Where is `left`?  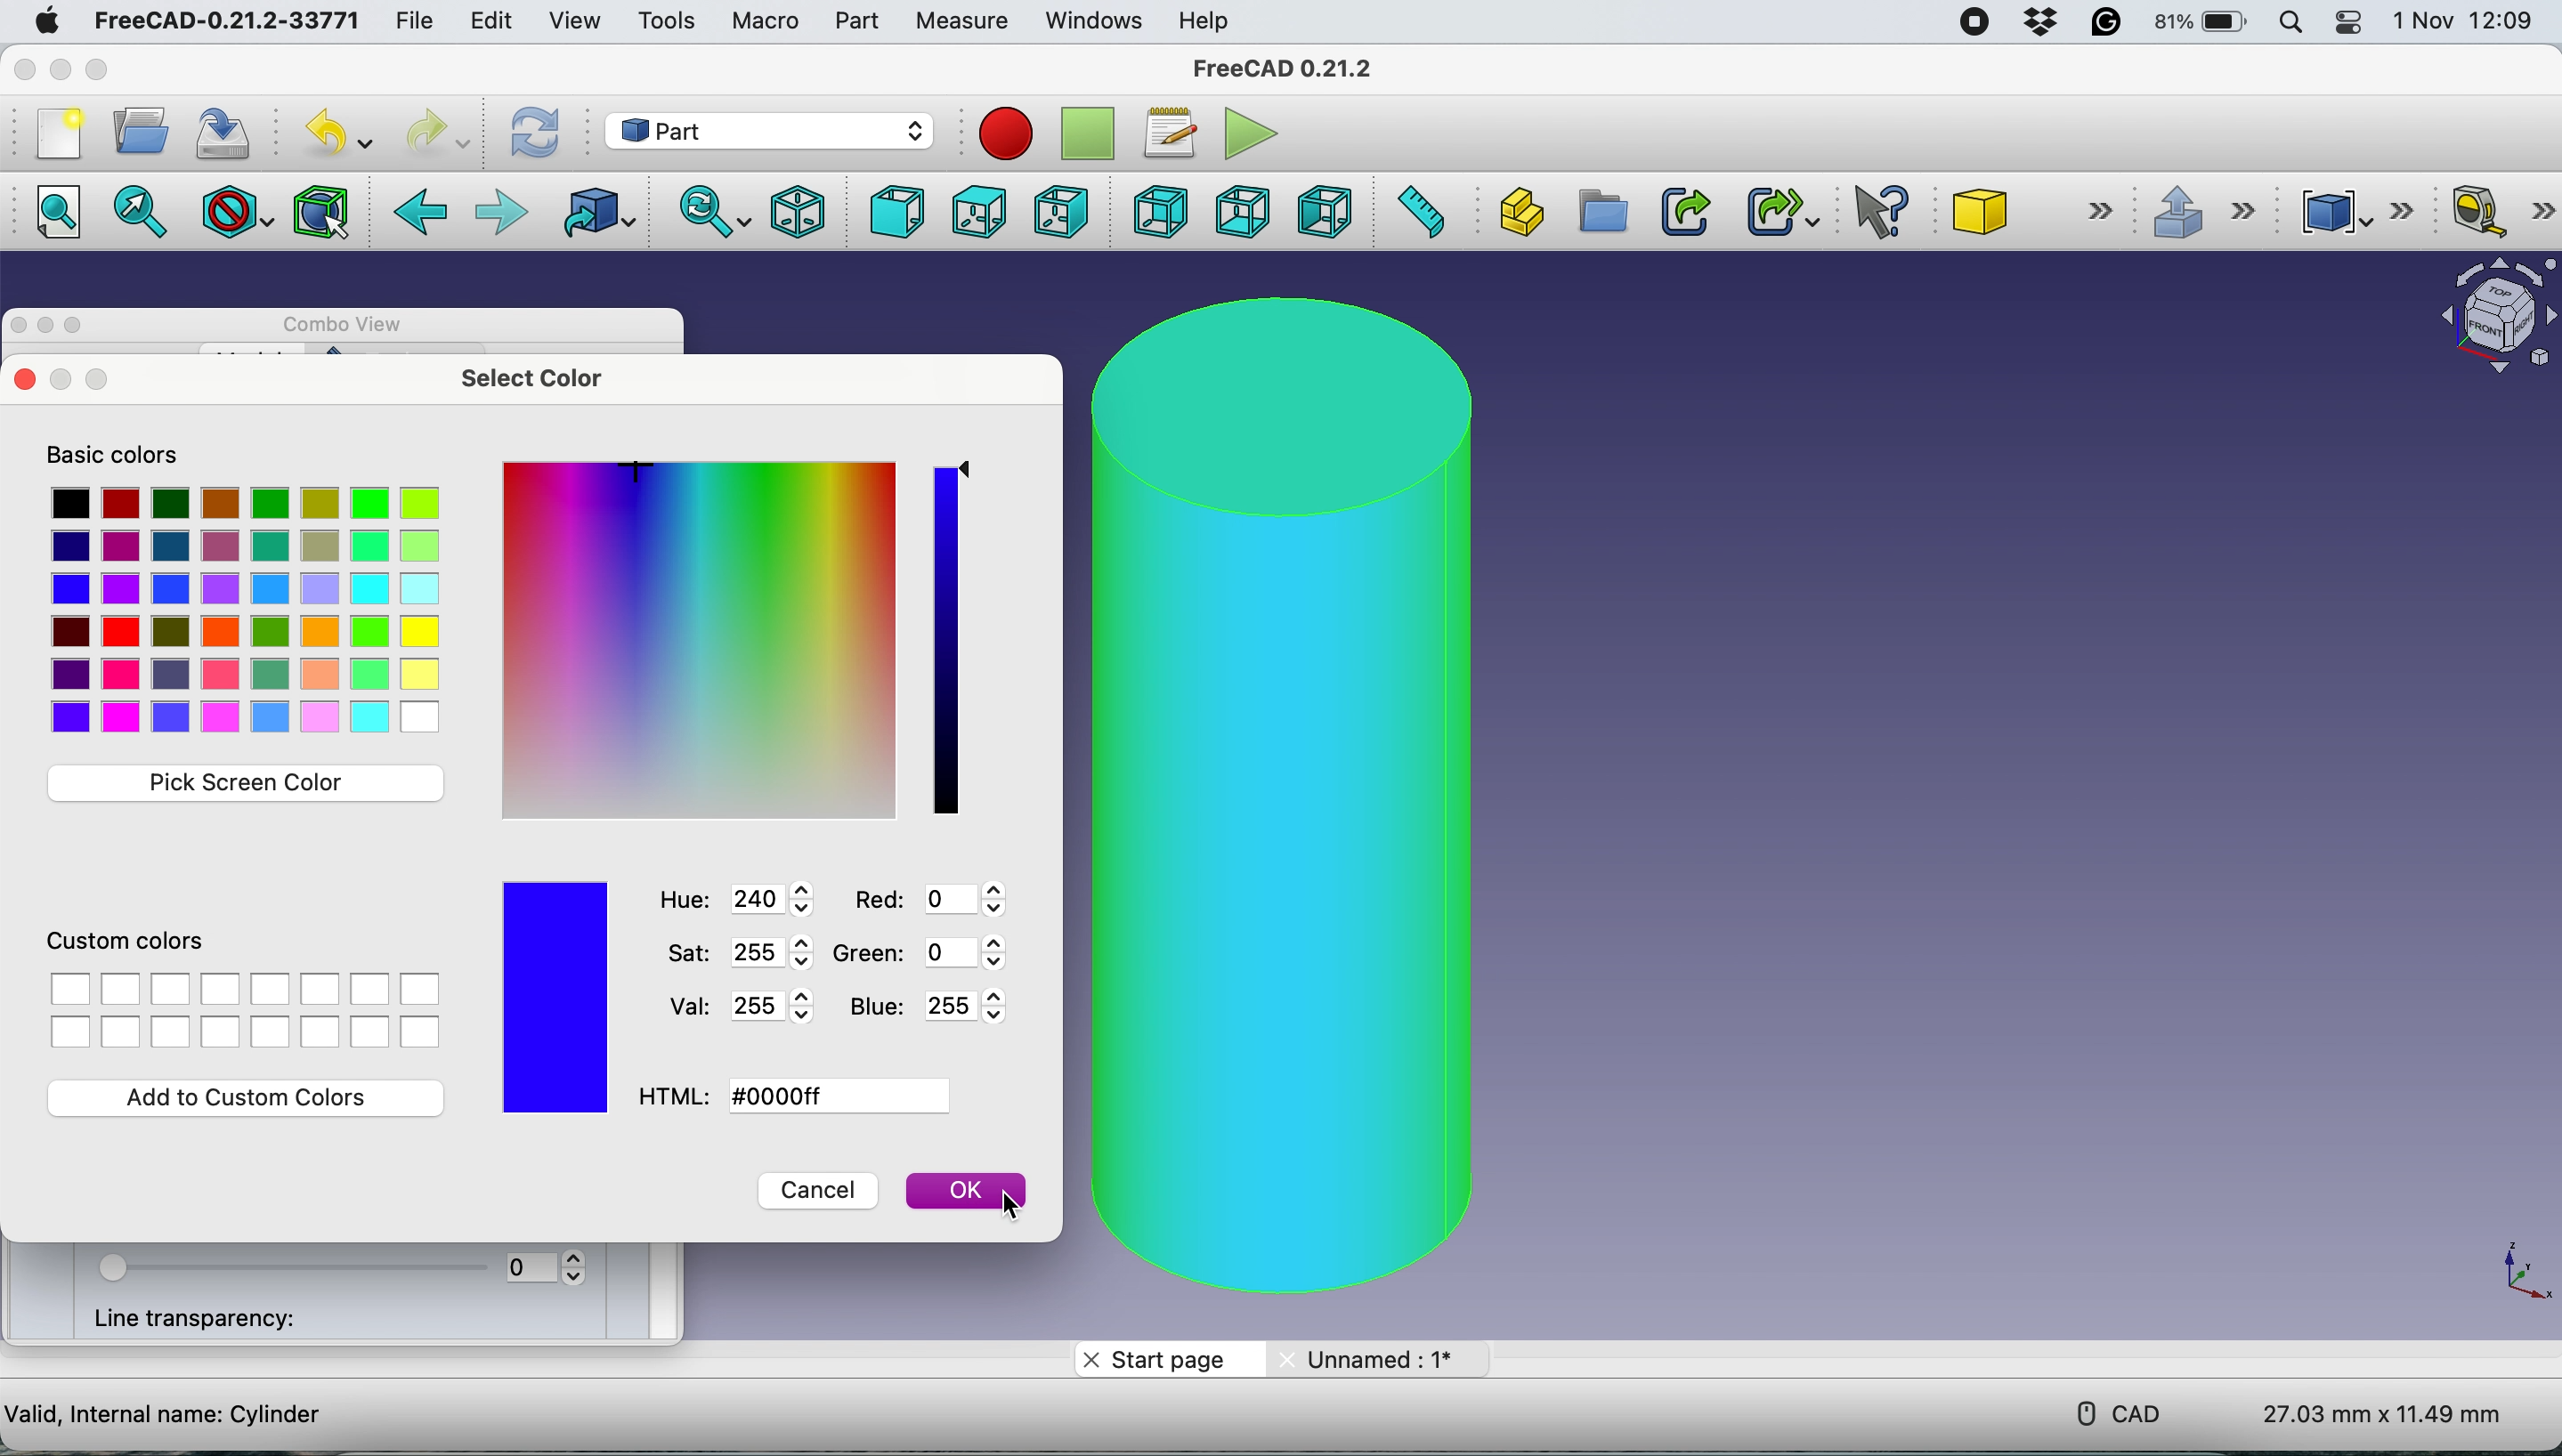
left is located at coordinates (1325, 213).